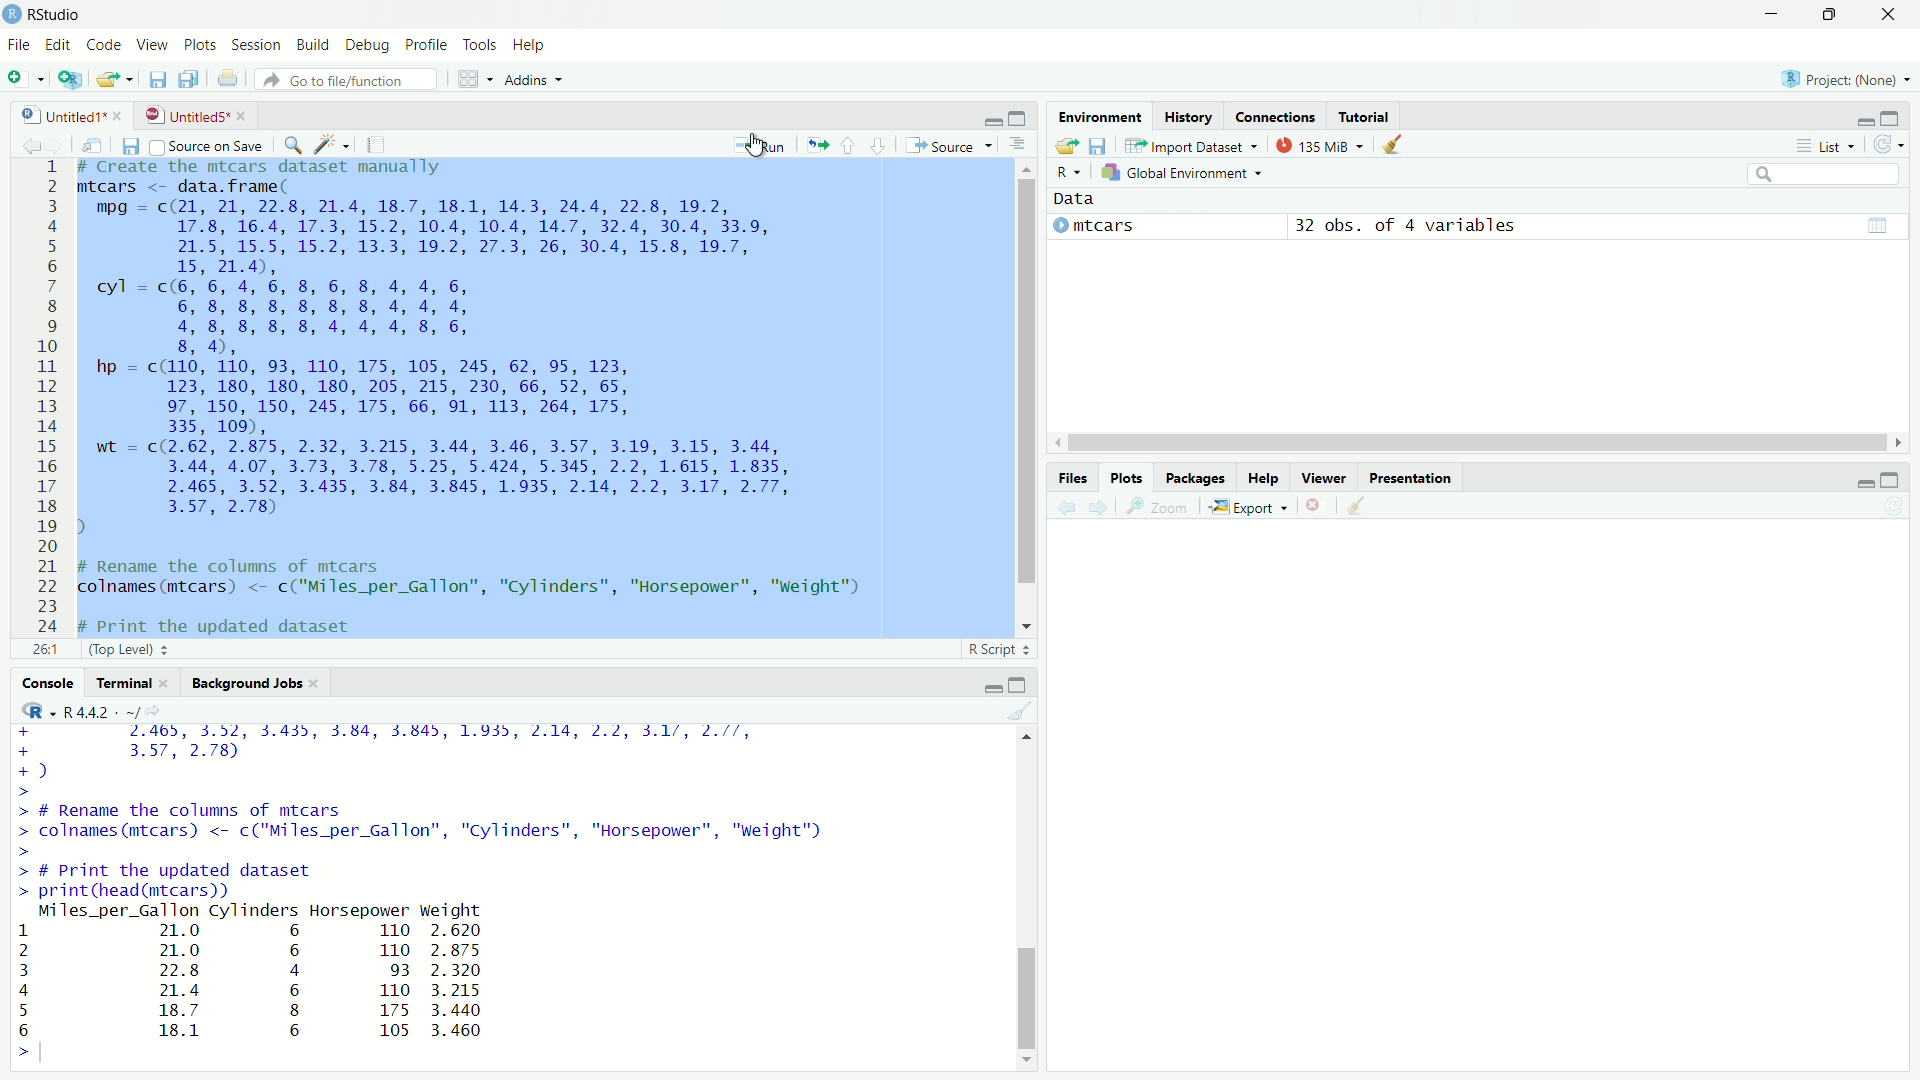  What do you see at coordinates (345, 80) in the screenshot?
I see `b Go to file/function` at bounding box center [345, 80].